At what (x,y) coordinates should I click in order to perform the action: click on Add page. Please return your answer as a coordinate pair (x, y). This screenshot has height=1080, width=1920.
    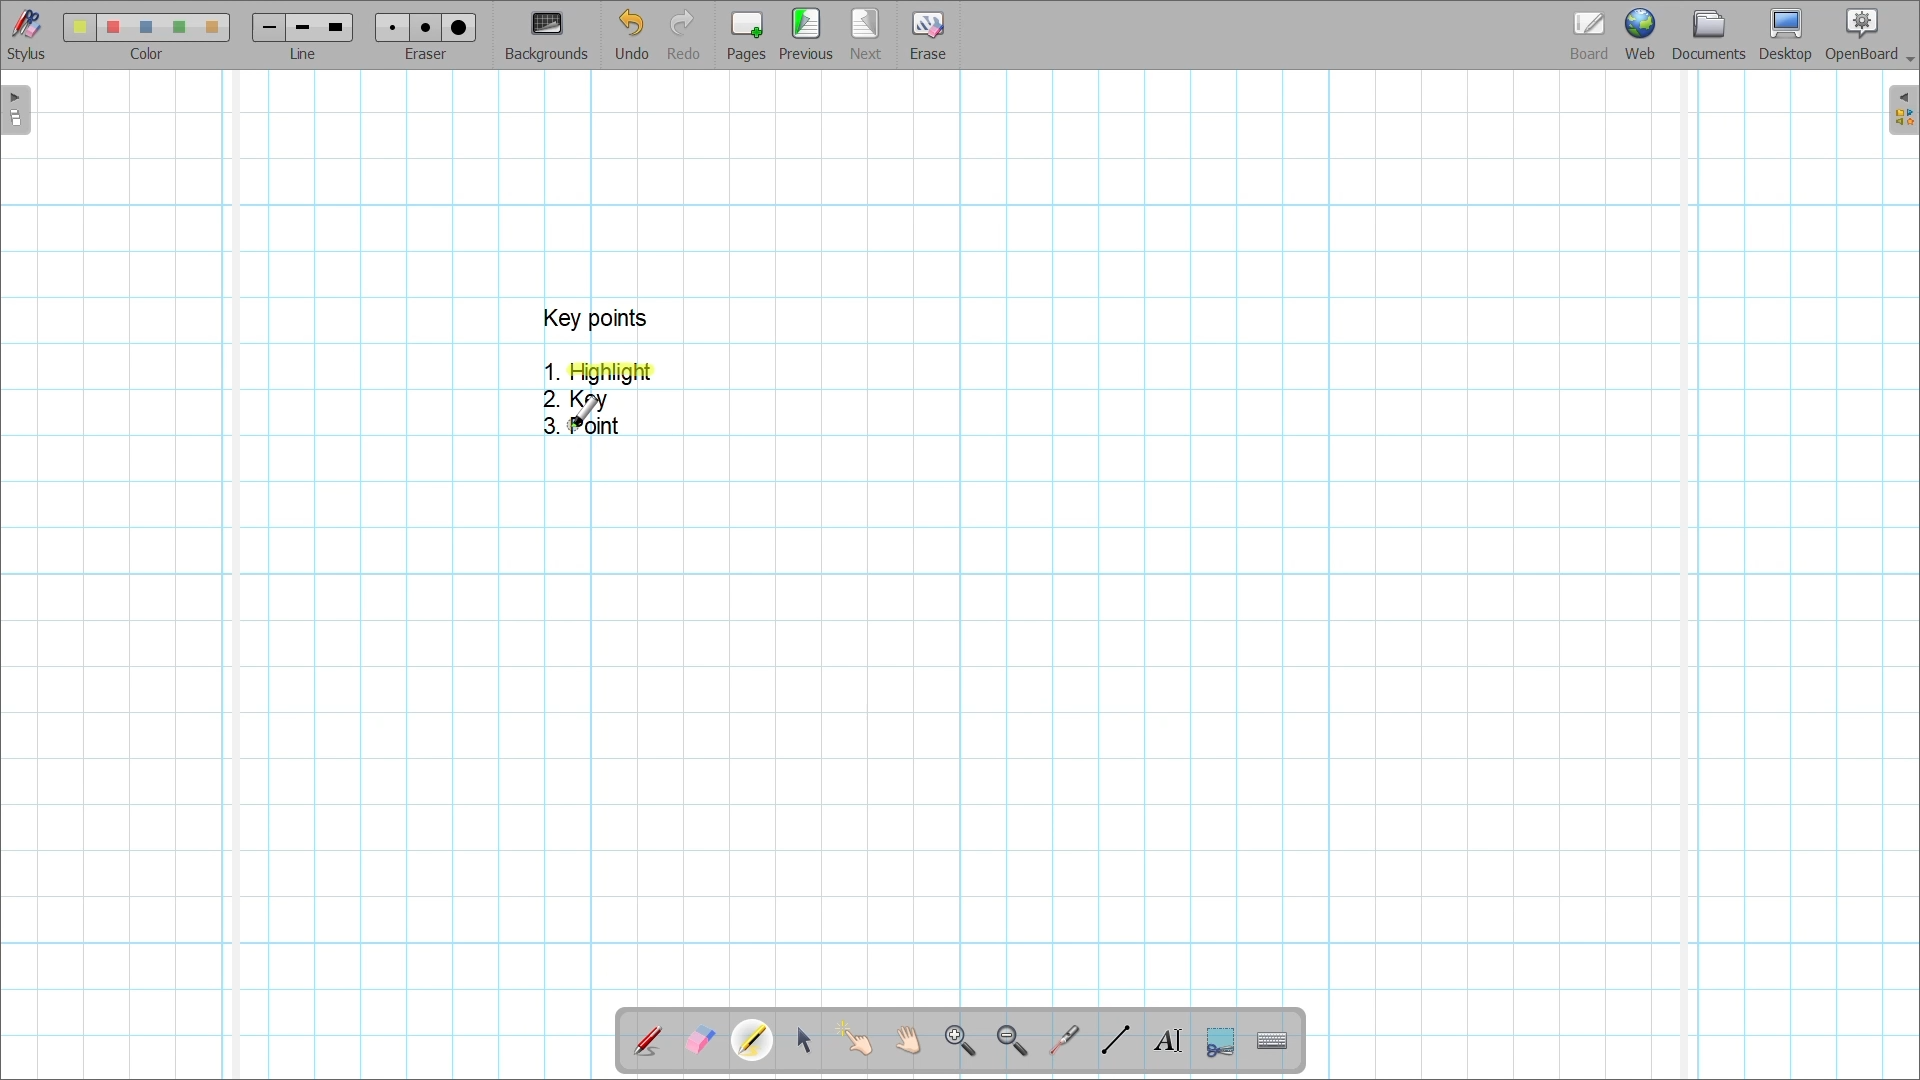
    Looking at the image, I should click on (746, 36).